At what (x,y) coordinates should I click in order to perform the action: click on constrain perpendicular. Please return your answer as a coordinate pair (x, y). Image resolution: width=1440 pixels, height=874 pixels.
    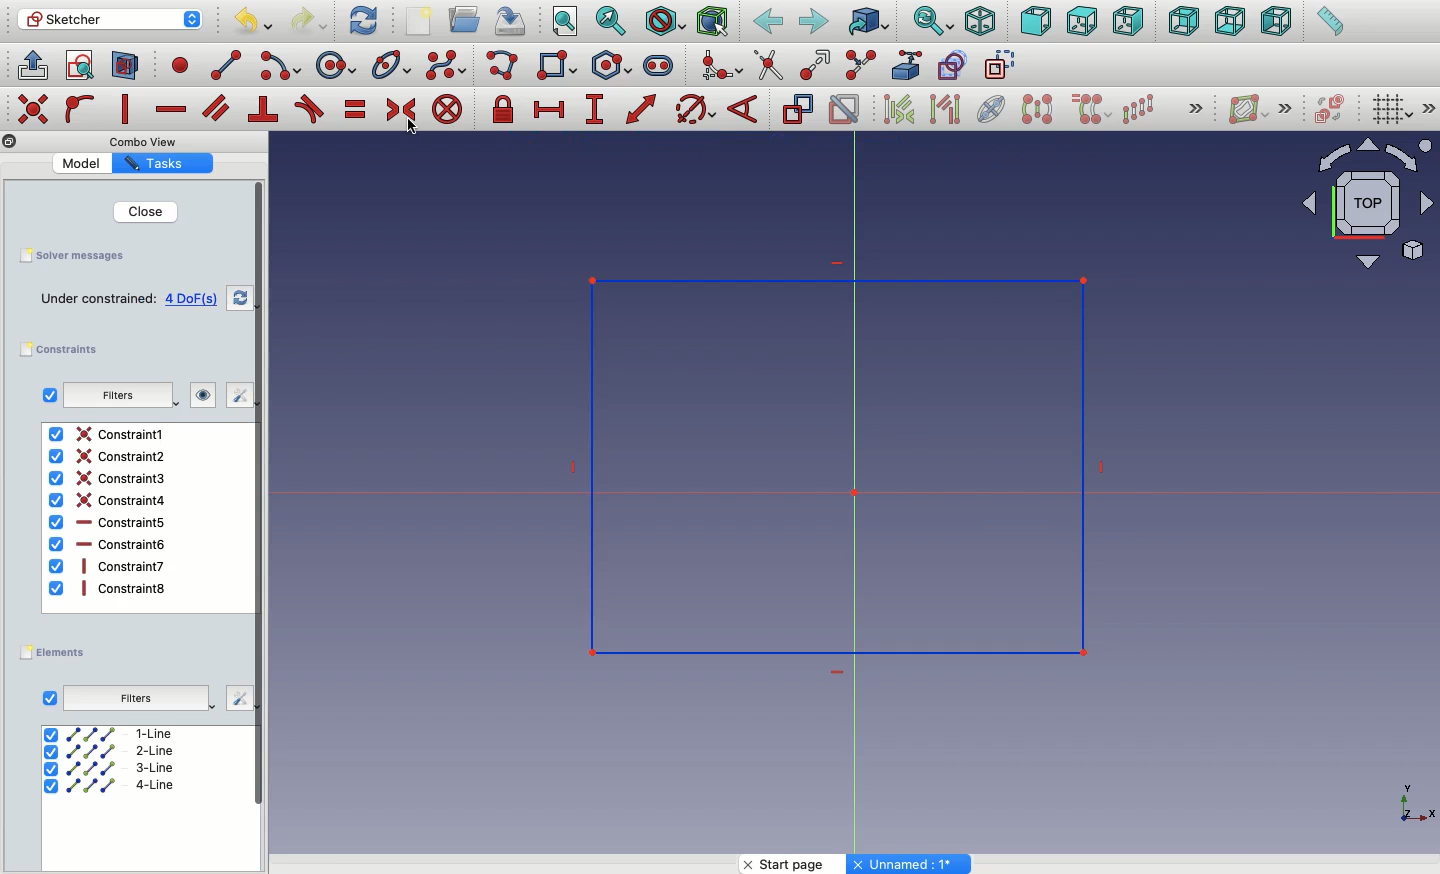
    Looking at the image, I should click on (265, 110).